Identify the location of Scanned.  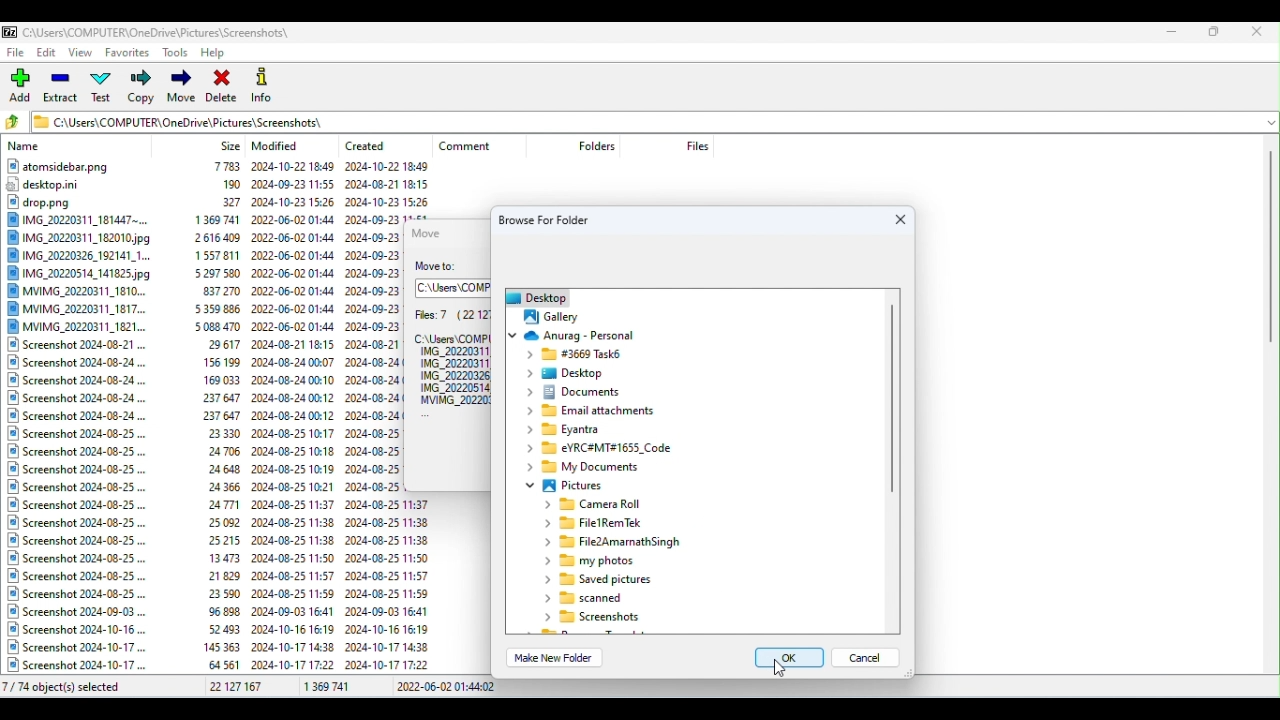
(587, 598).